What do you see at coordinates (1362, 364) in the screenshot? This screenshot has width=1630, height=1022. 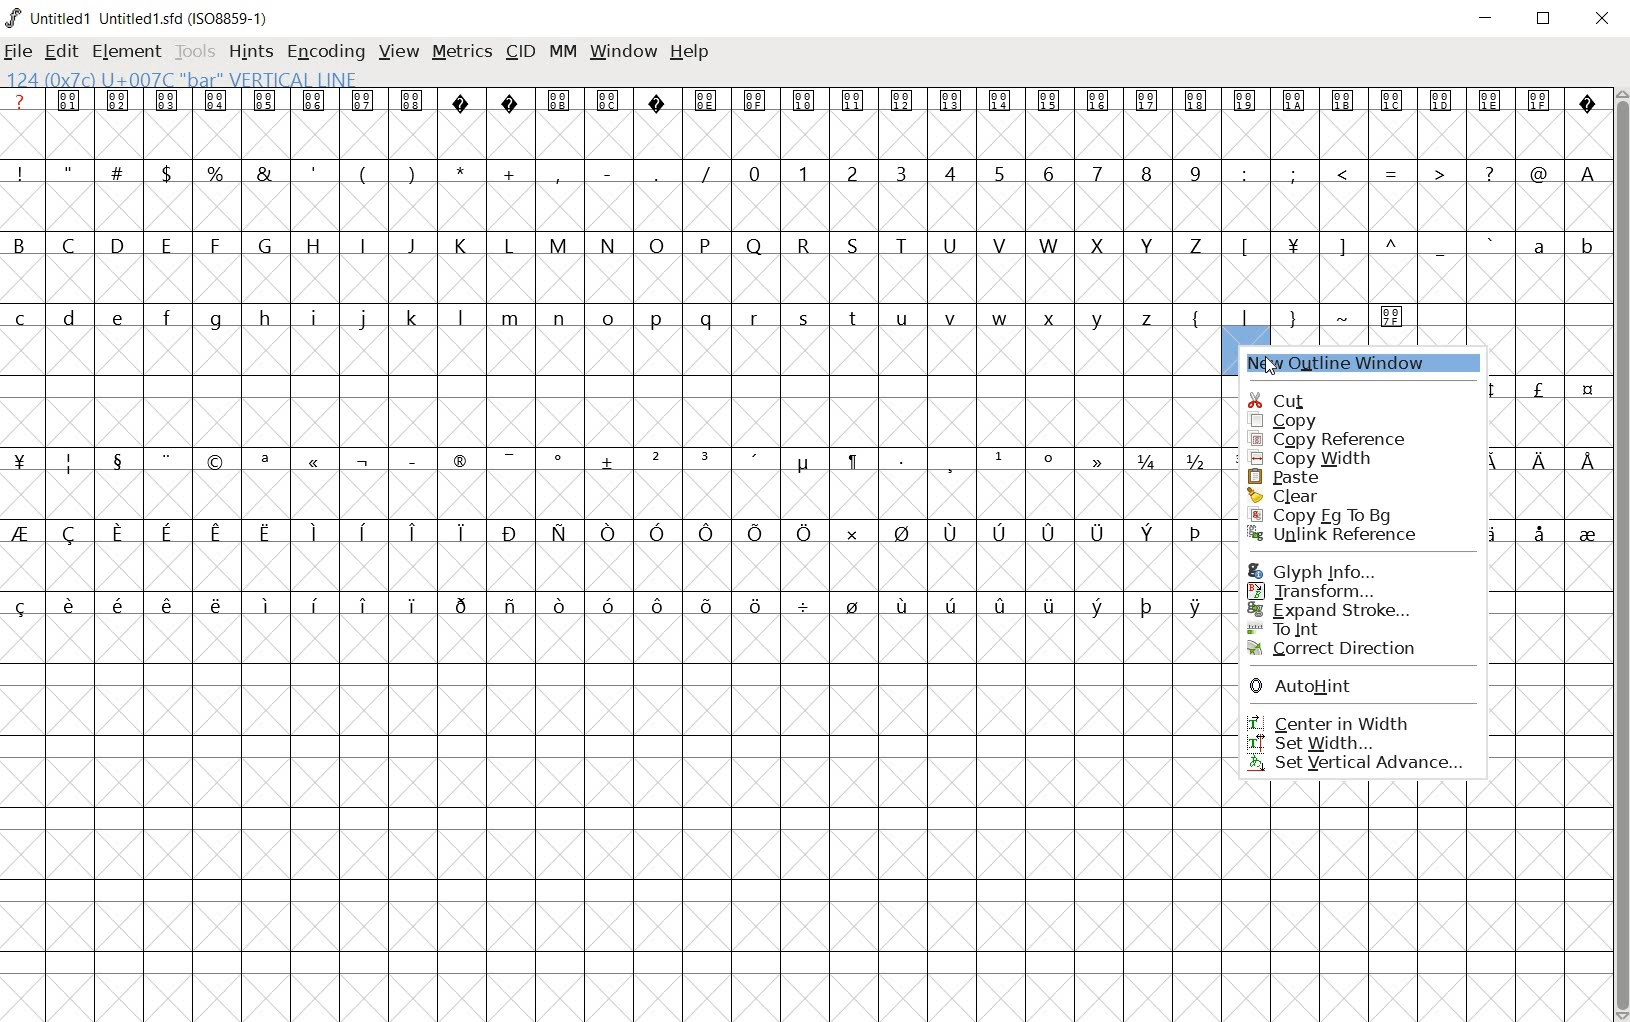 I see `new outline window` at bounding box center [1362, 364].